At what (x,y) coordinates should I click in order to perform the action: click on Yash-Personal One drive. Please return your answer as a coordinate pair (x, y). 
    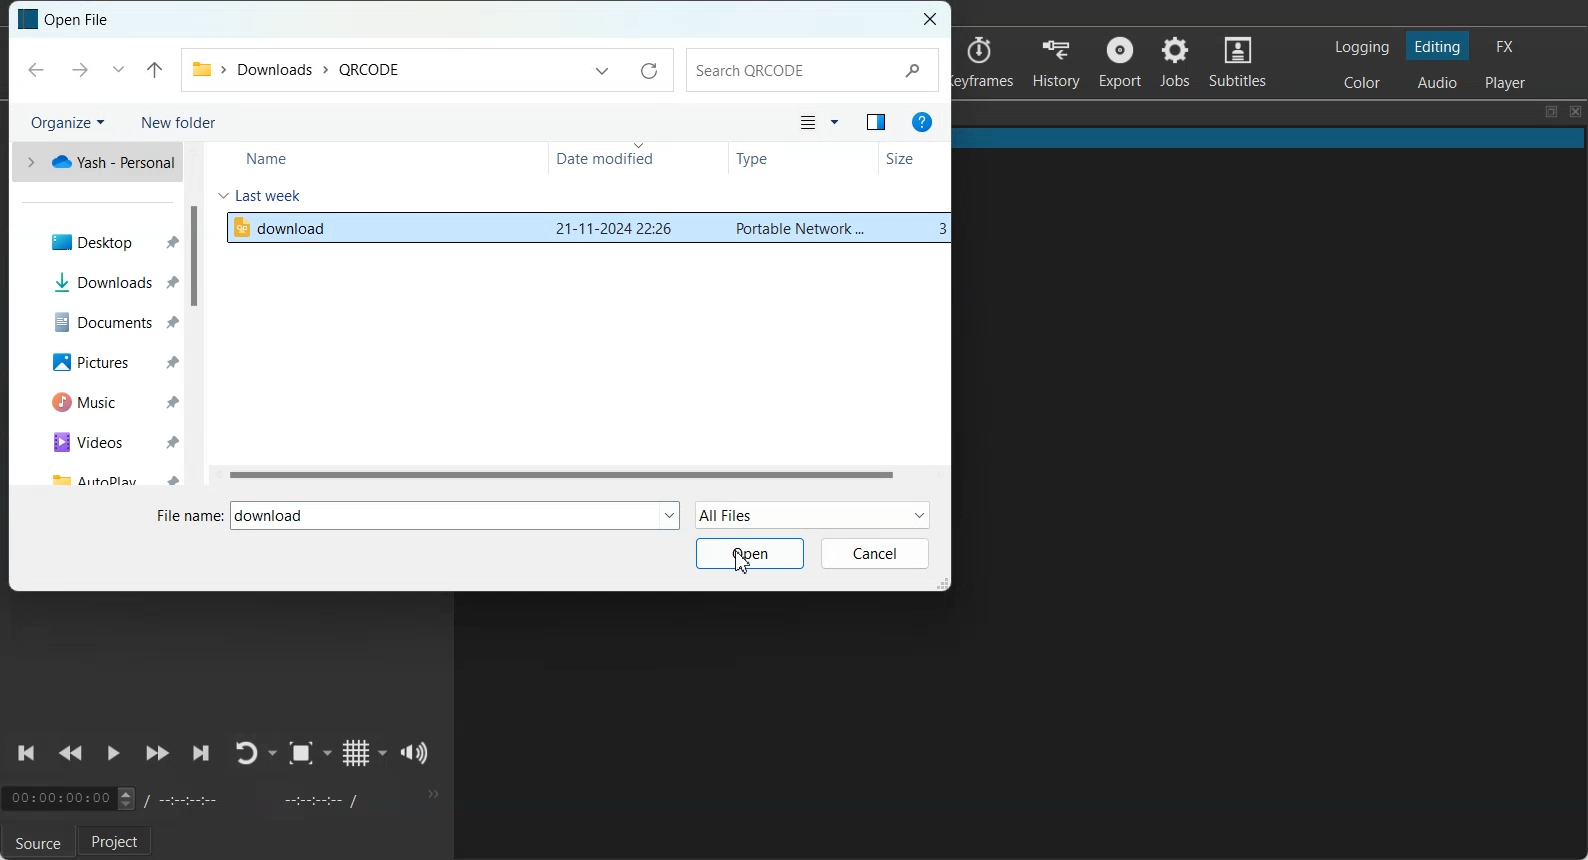
    Looking at the image, I should click on (93, 163).